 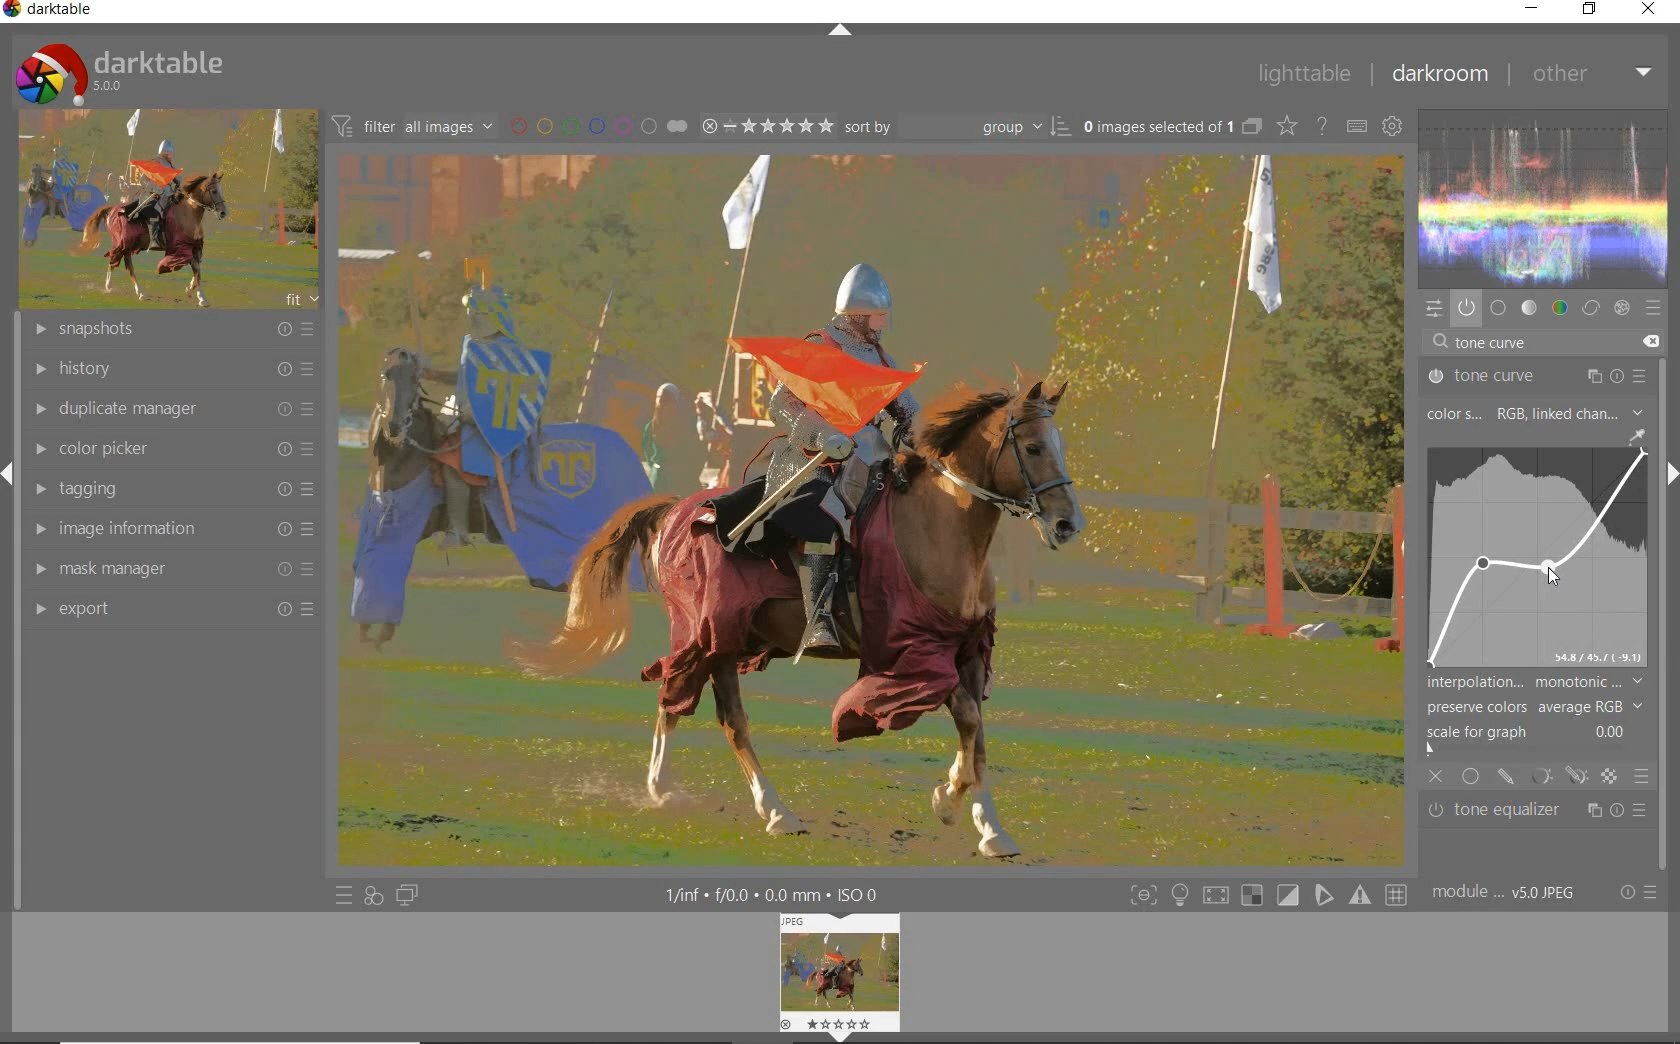 I want to click on reset or presets & preferences, so click(x=1638, y=894).